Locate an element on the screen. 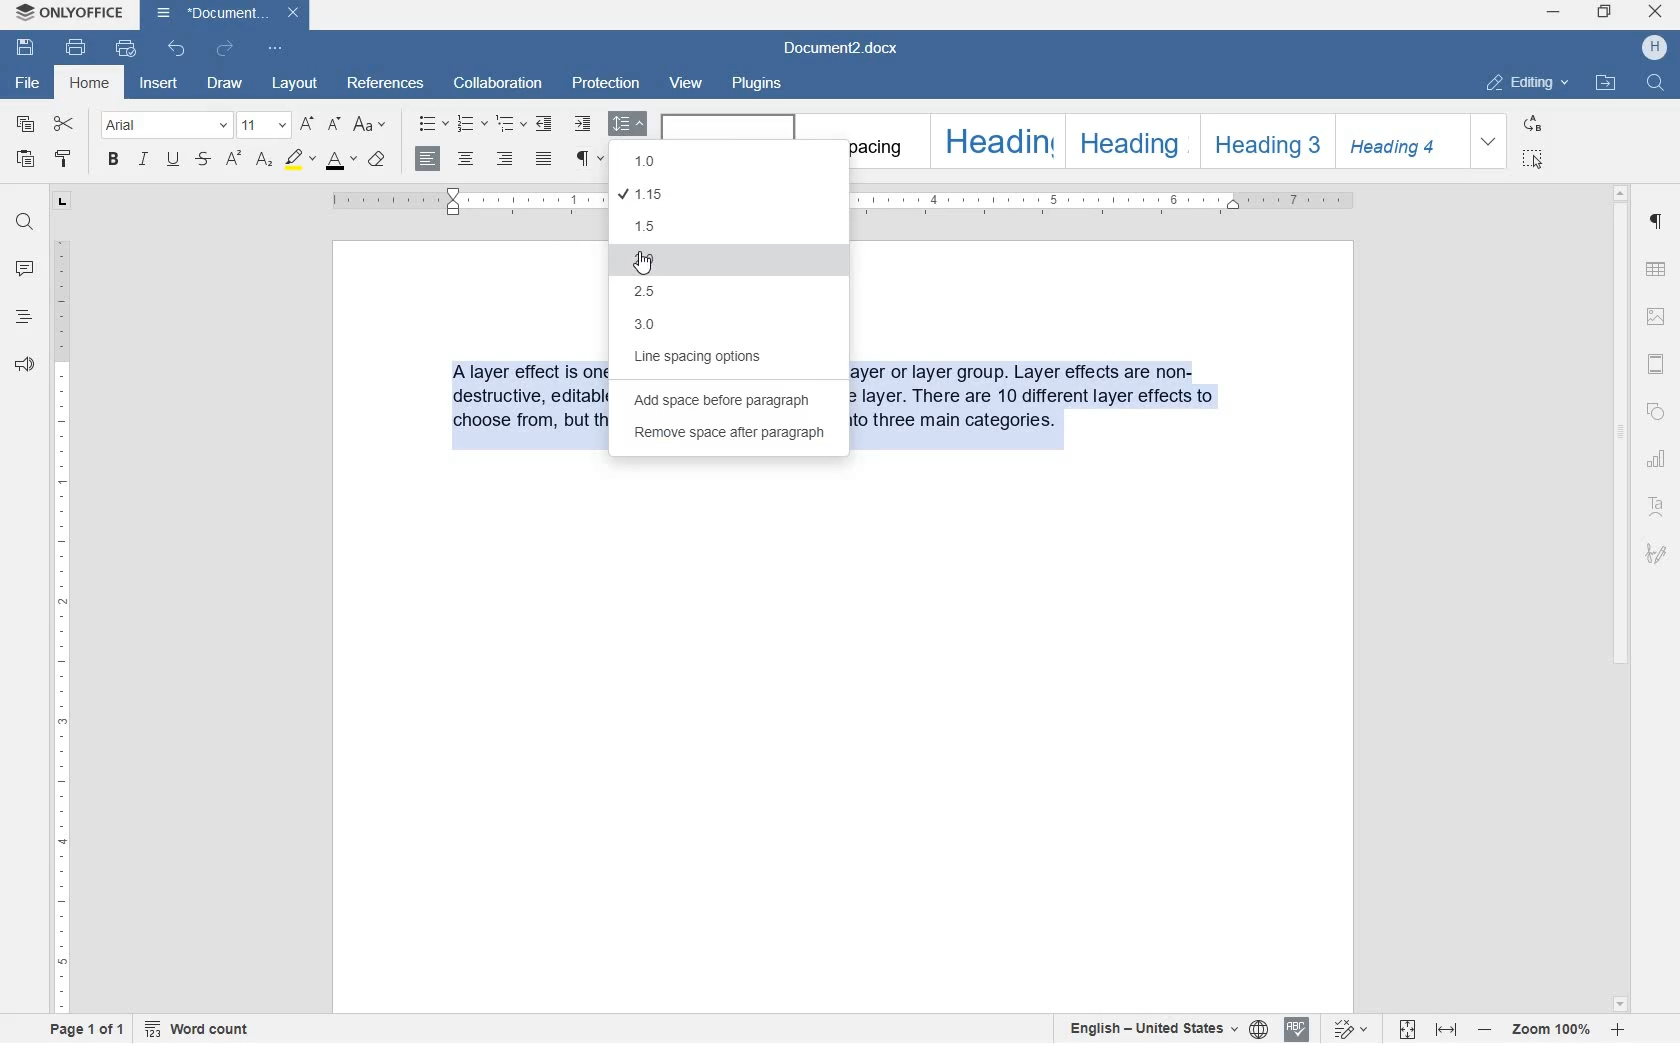  comment is located at coordinates (26, 268).